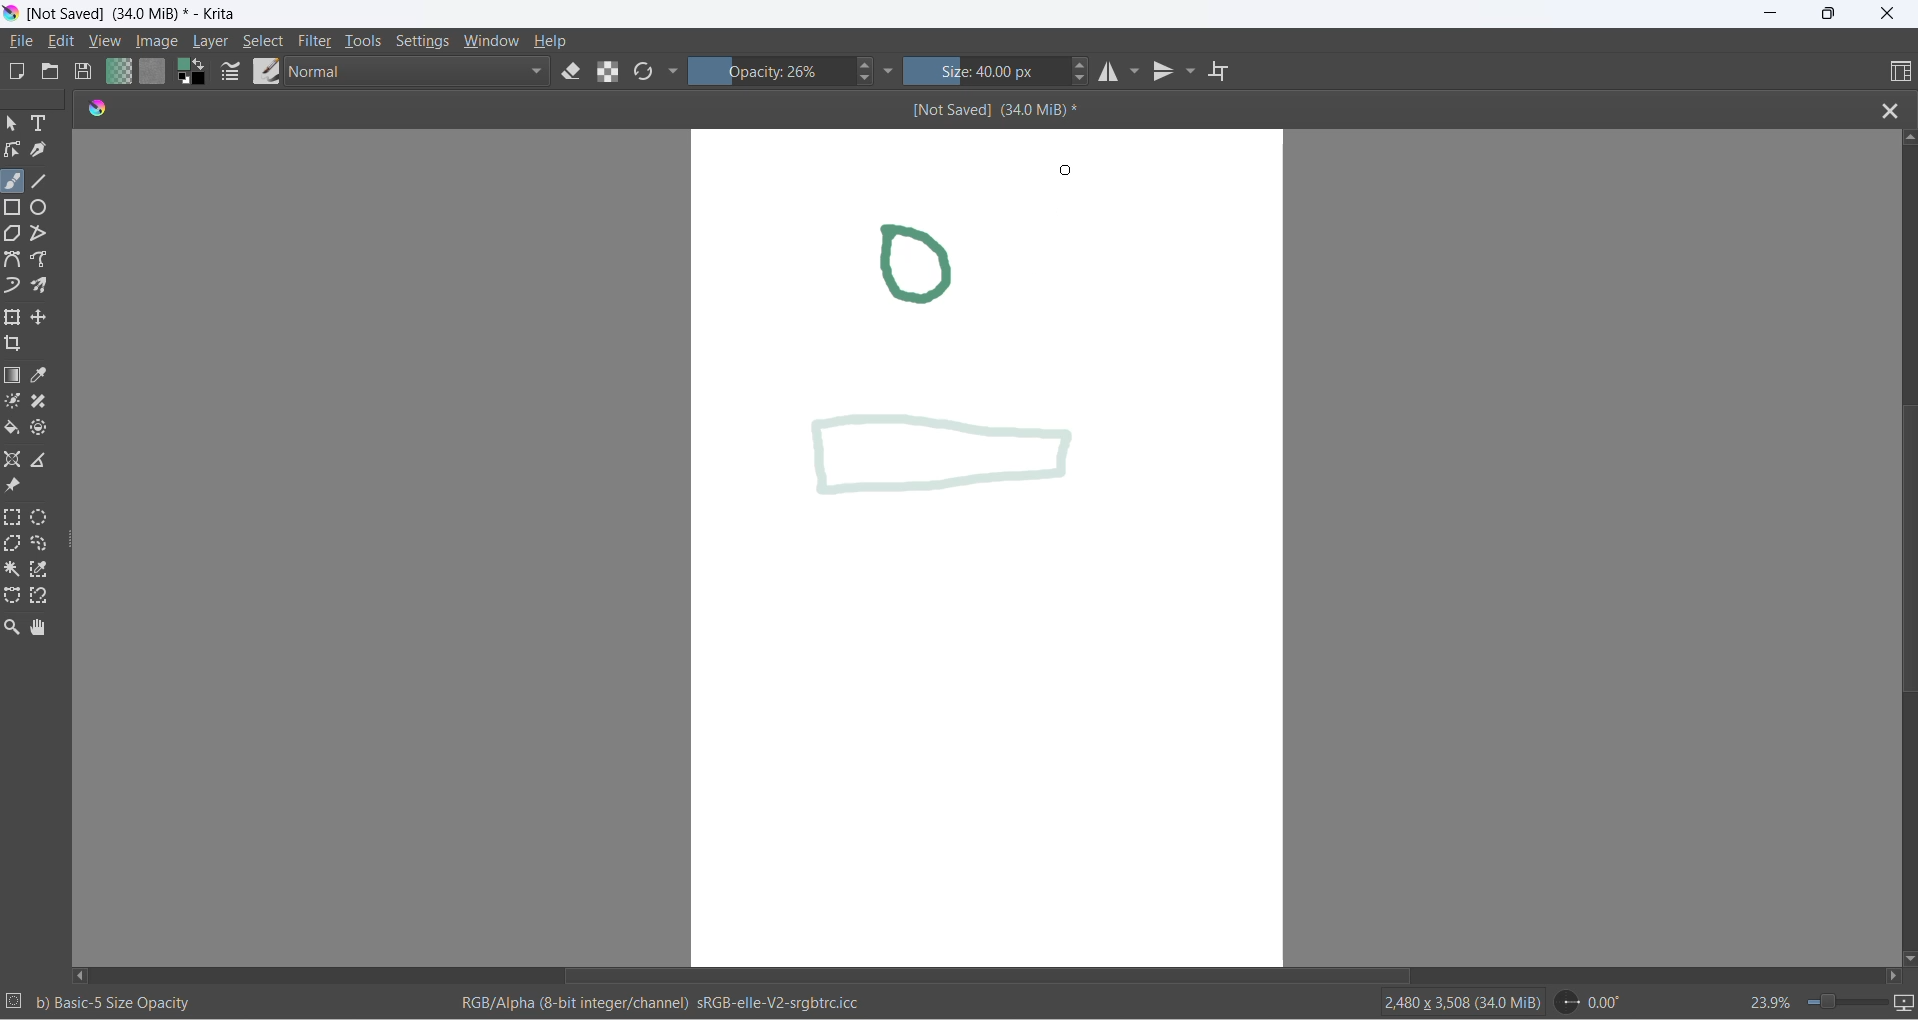  I want to click on scroll up button, so click(1906, 138).